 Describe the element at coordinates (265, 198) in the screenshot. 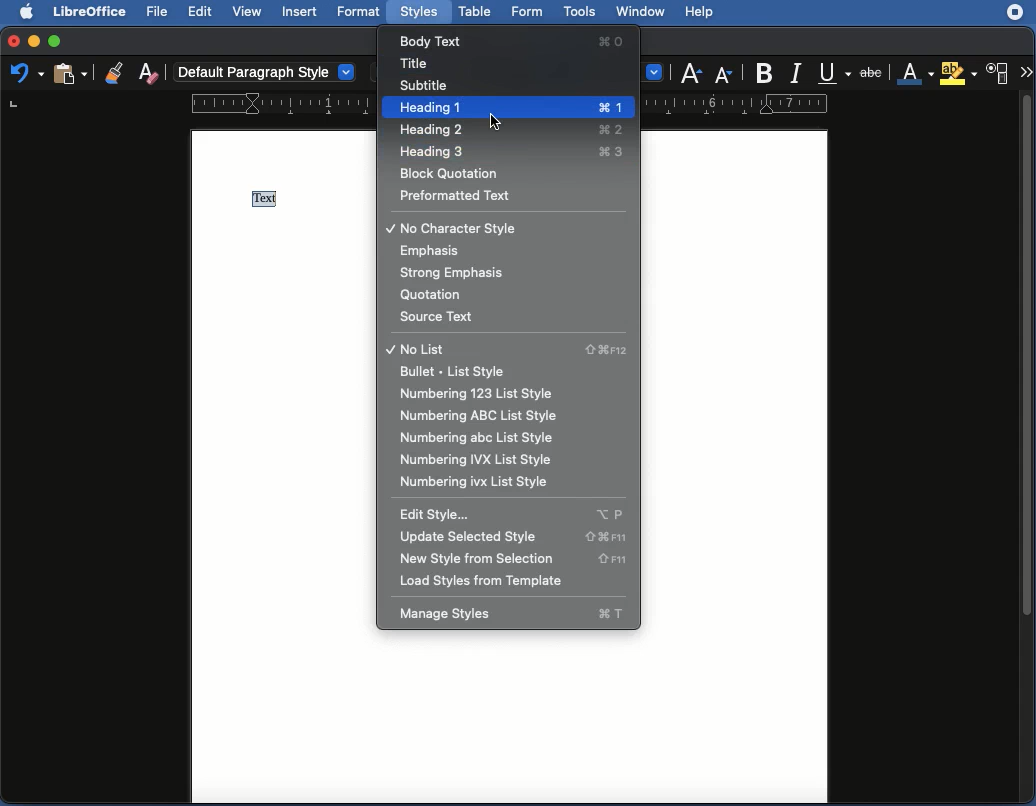

I see `Text` at that location.